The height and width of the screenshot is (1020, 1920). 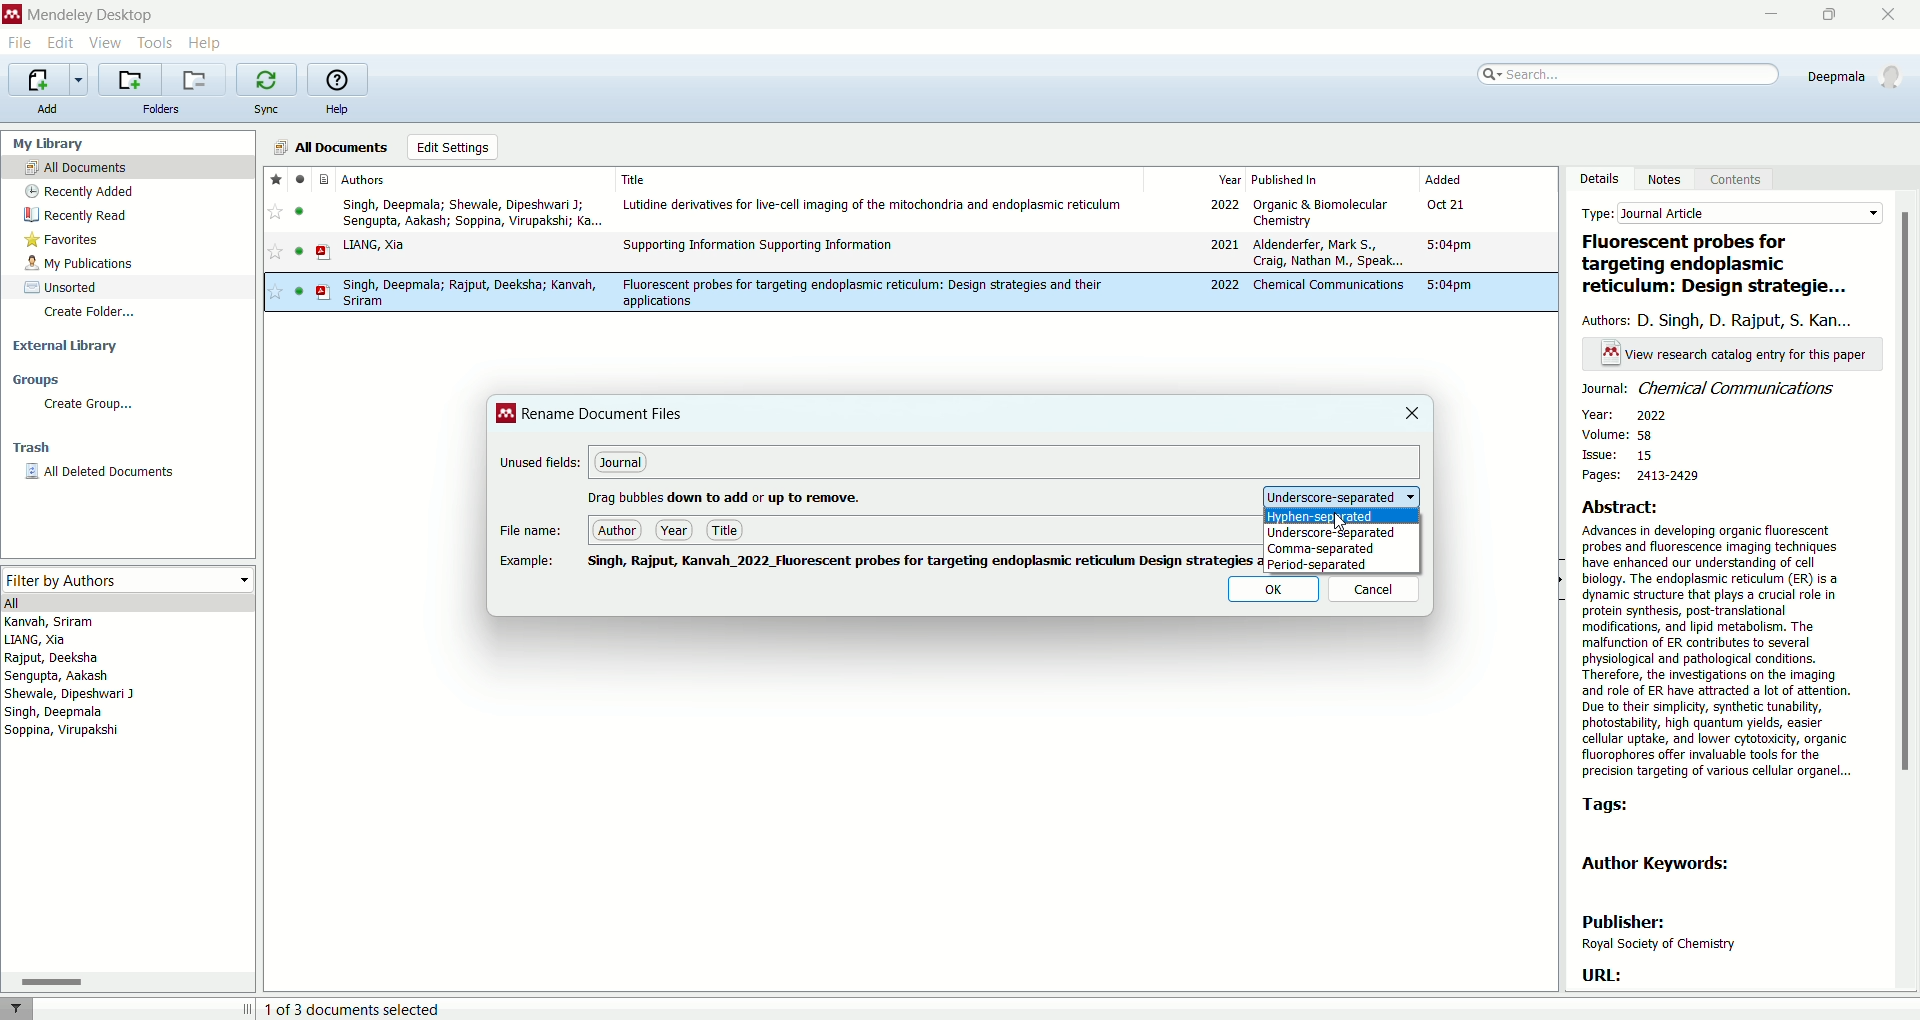 What do you see at coordinates (1345, 518) in the screenshot?
I see `cursor` at bounding box center [1345, 518].